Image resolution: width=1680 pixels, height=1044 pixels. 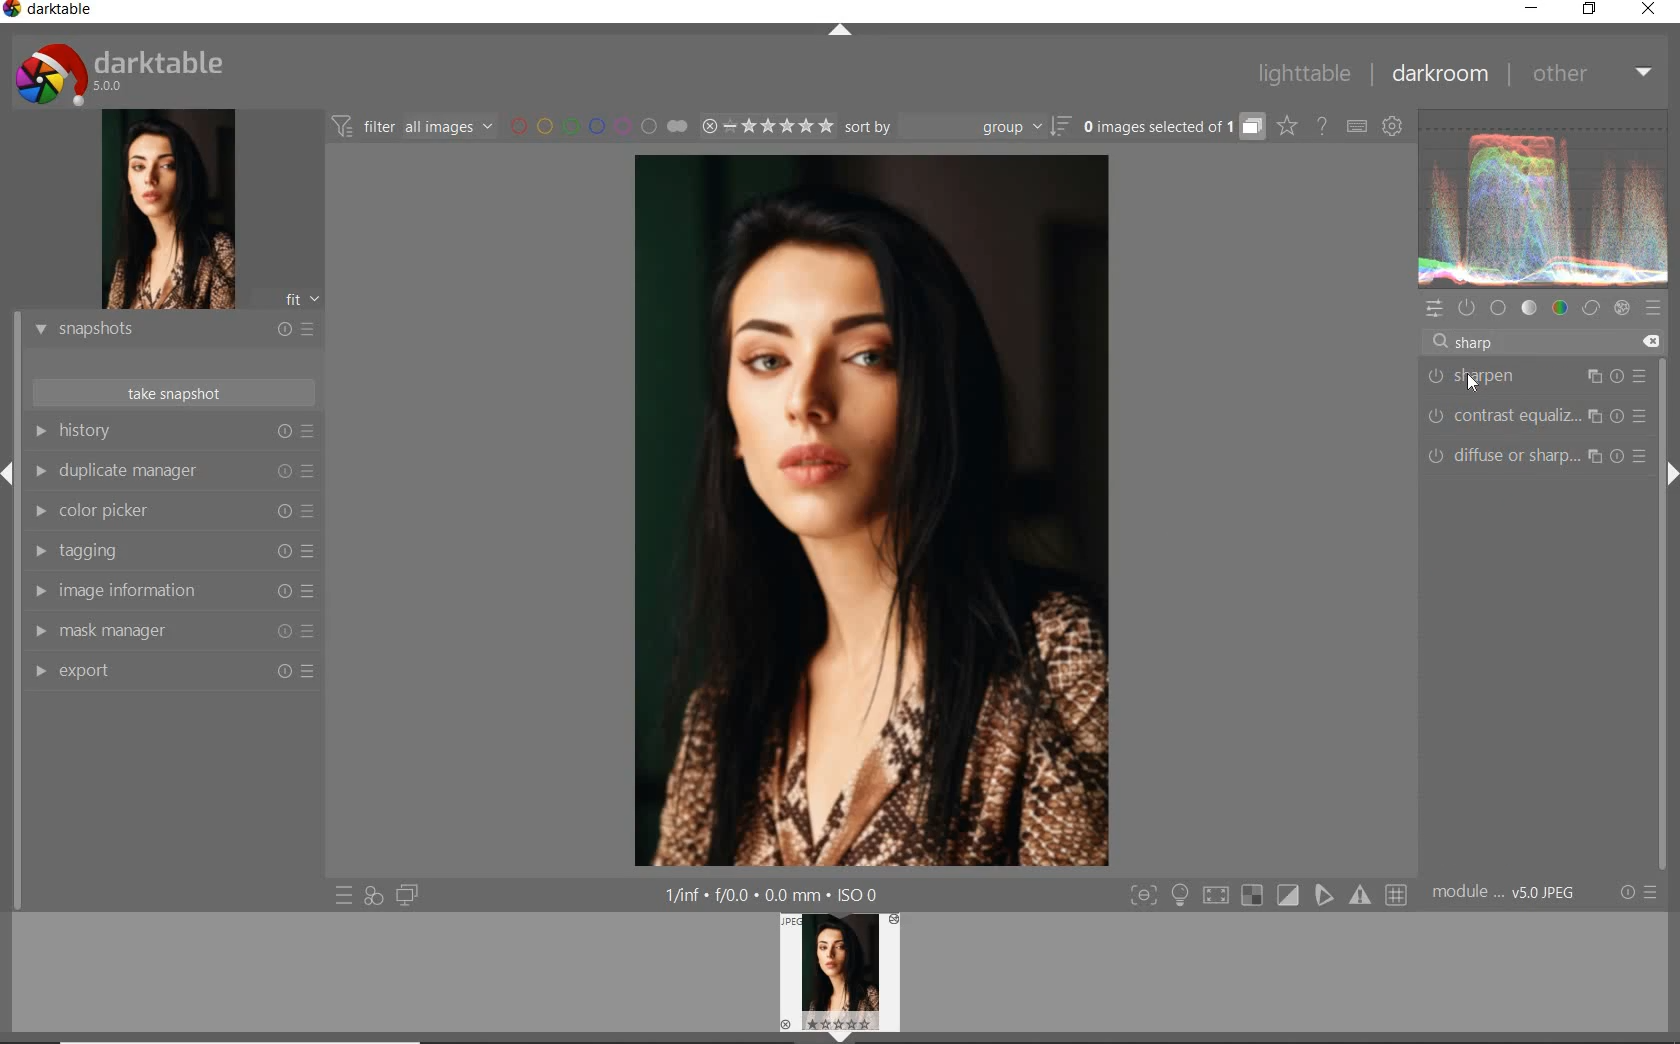 What do you see at coordinates (373, 896) in the screenshot?
I see `quick access for applying any of your styles` at bounding box center [373, 896].